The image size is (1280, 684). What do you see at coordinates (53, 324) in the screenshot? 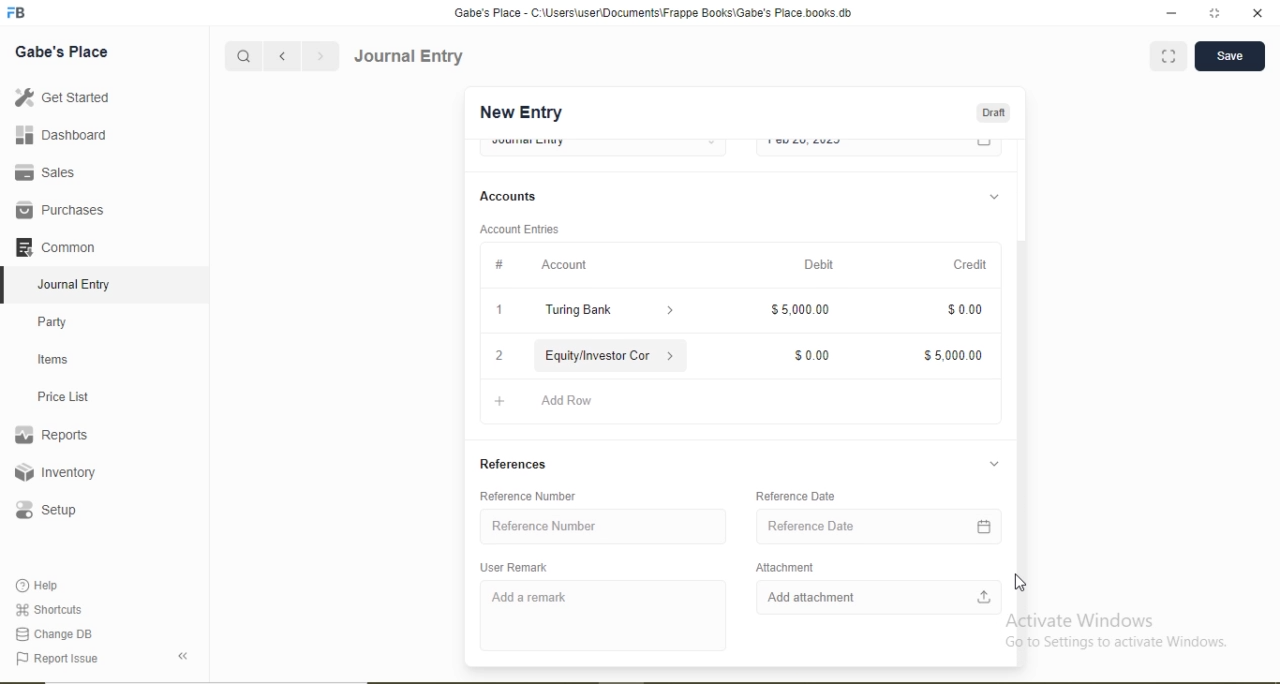
I see `Party` at bounding box center [53, 324].